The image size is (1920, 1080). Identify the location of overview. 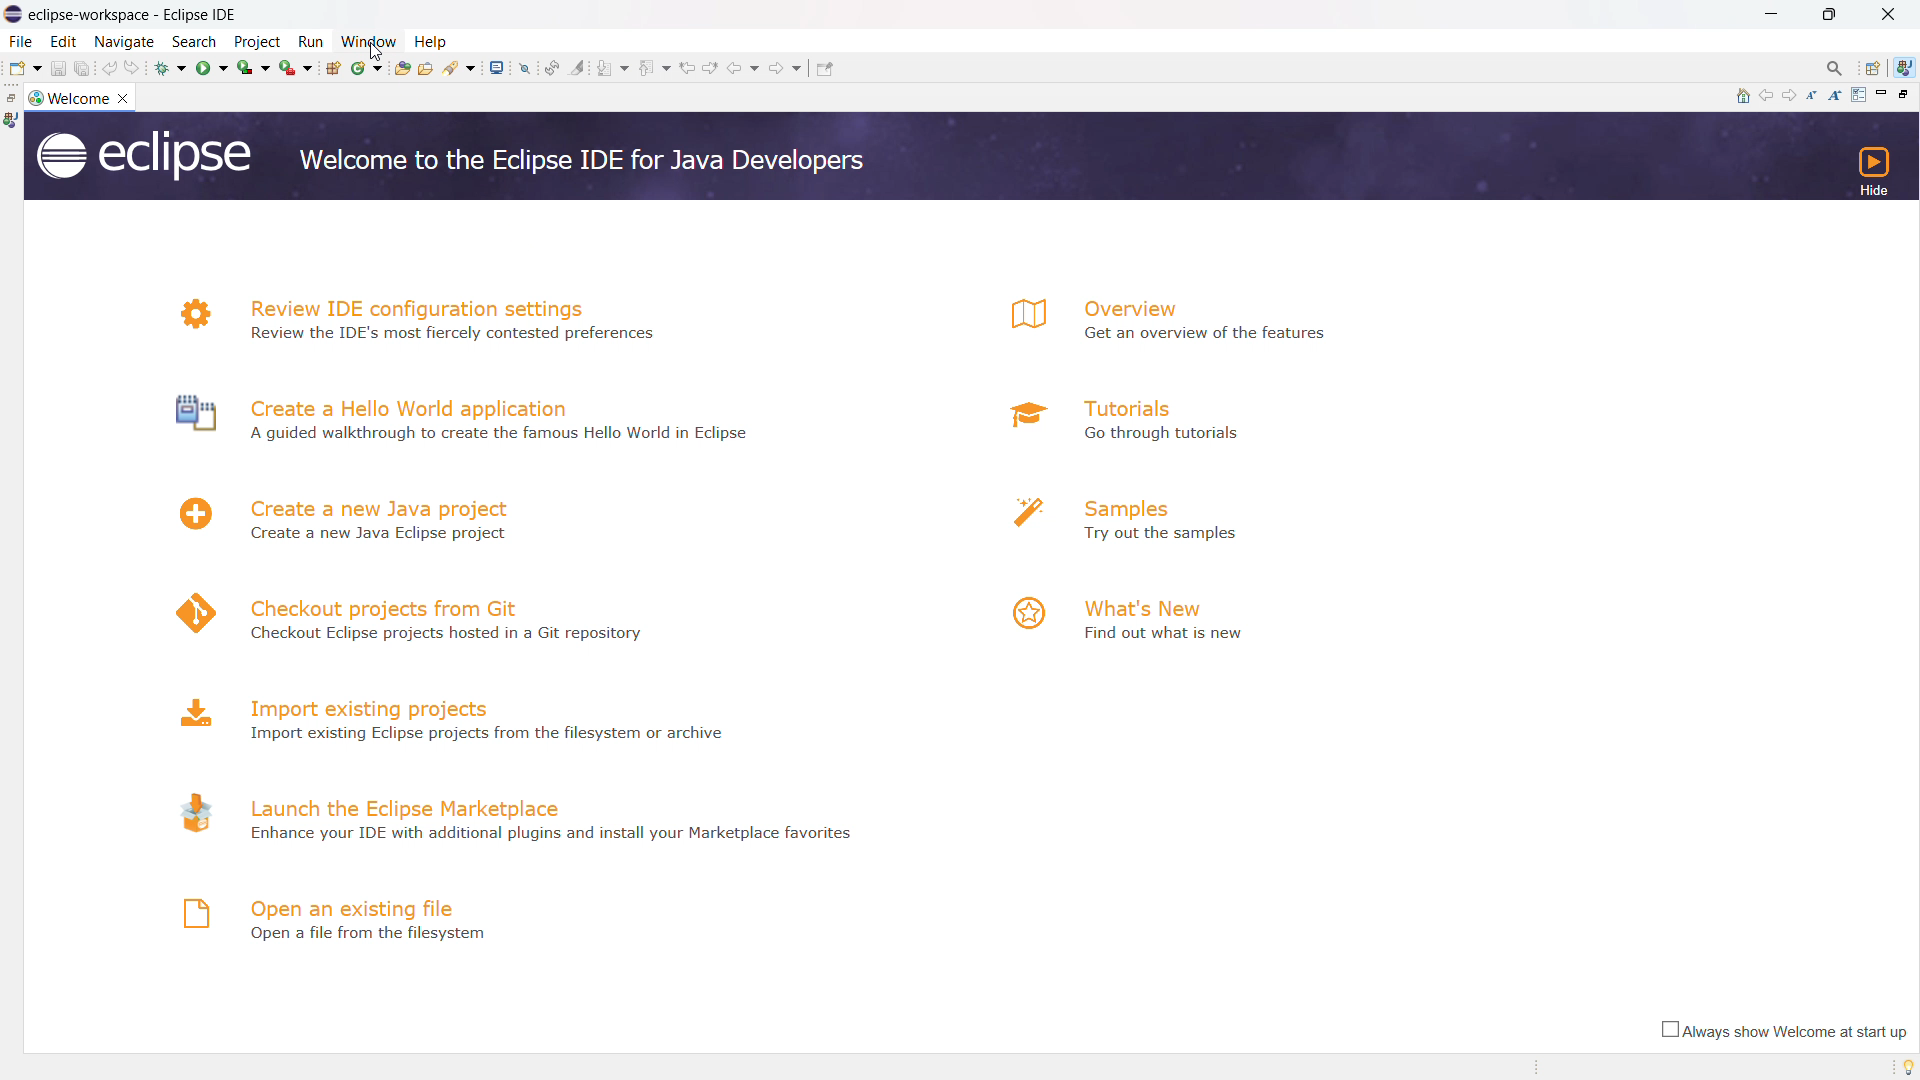
(1132, 307).